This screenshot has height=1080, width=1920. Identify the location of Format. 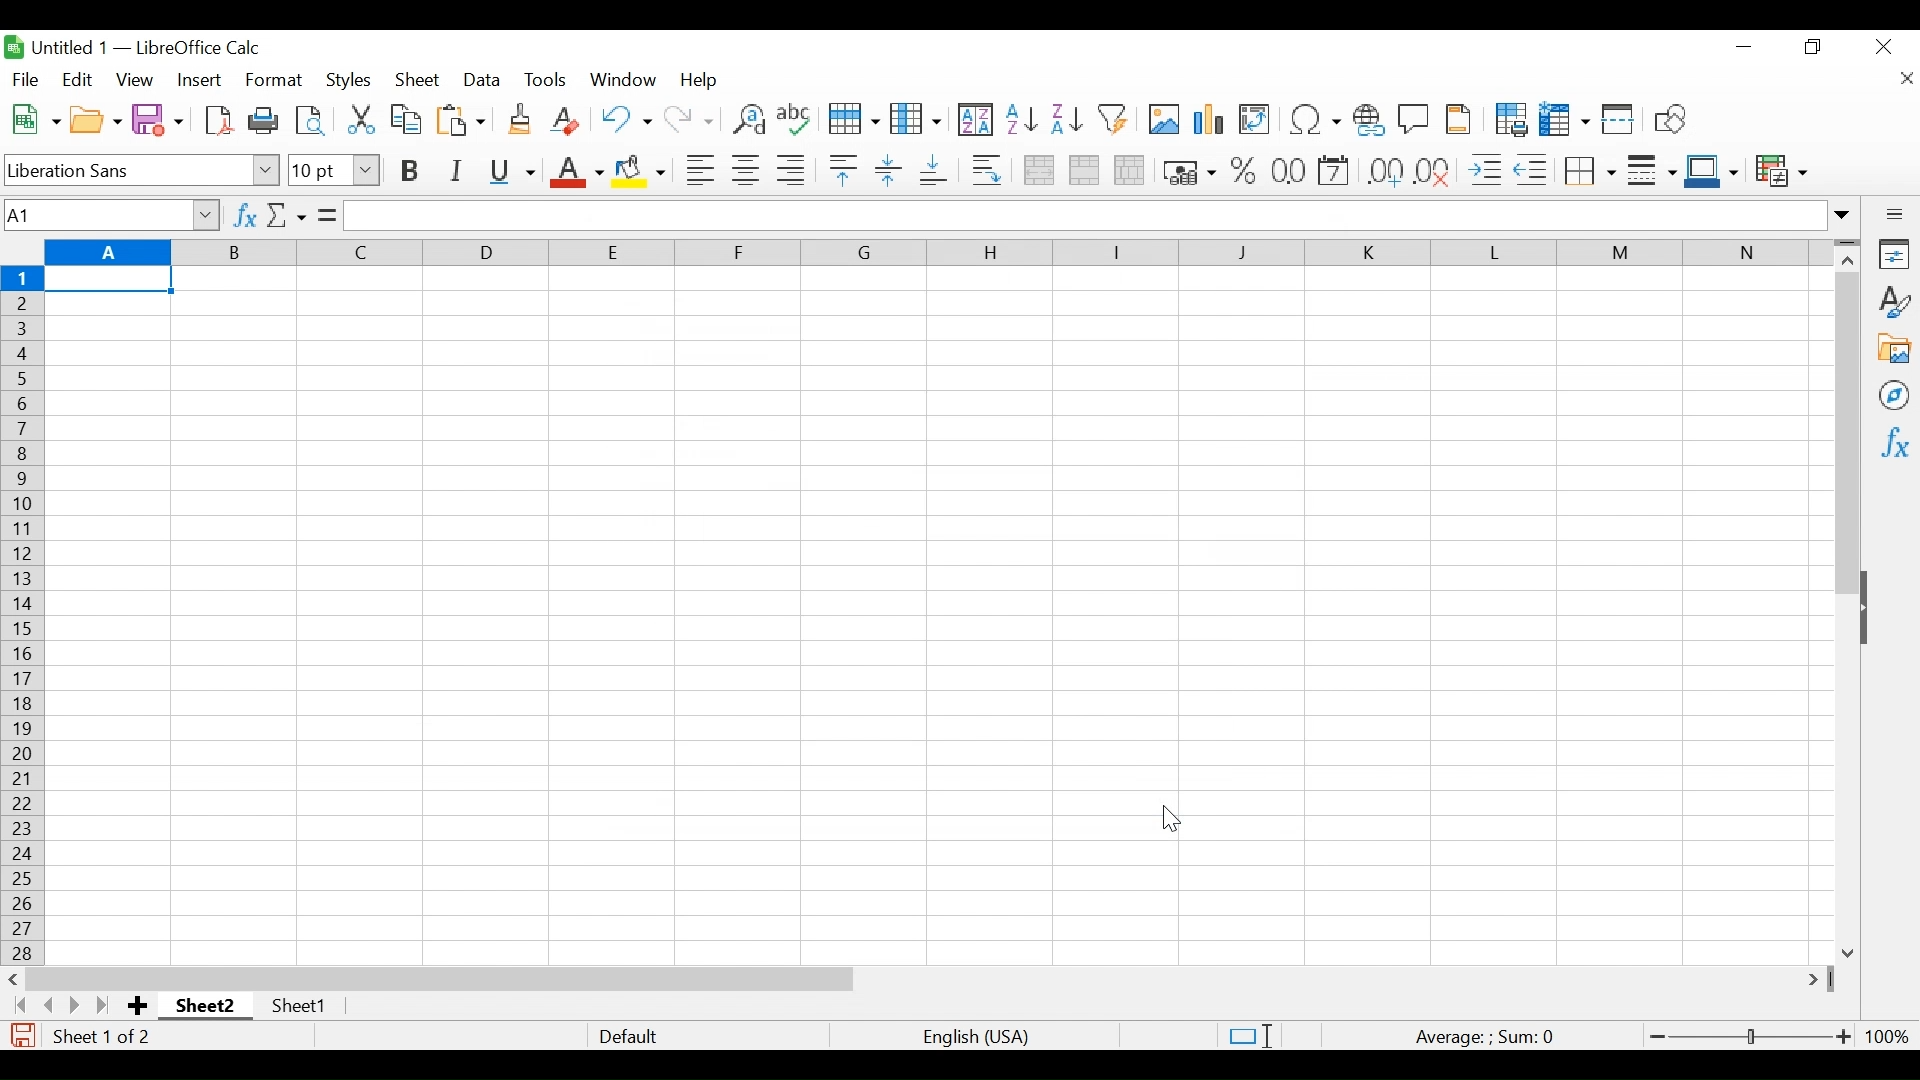
(272, 80).